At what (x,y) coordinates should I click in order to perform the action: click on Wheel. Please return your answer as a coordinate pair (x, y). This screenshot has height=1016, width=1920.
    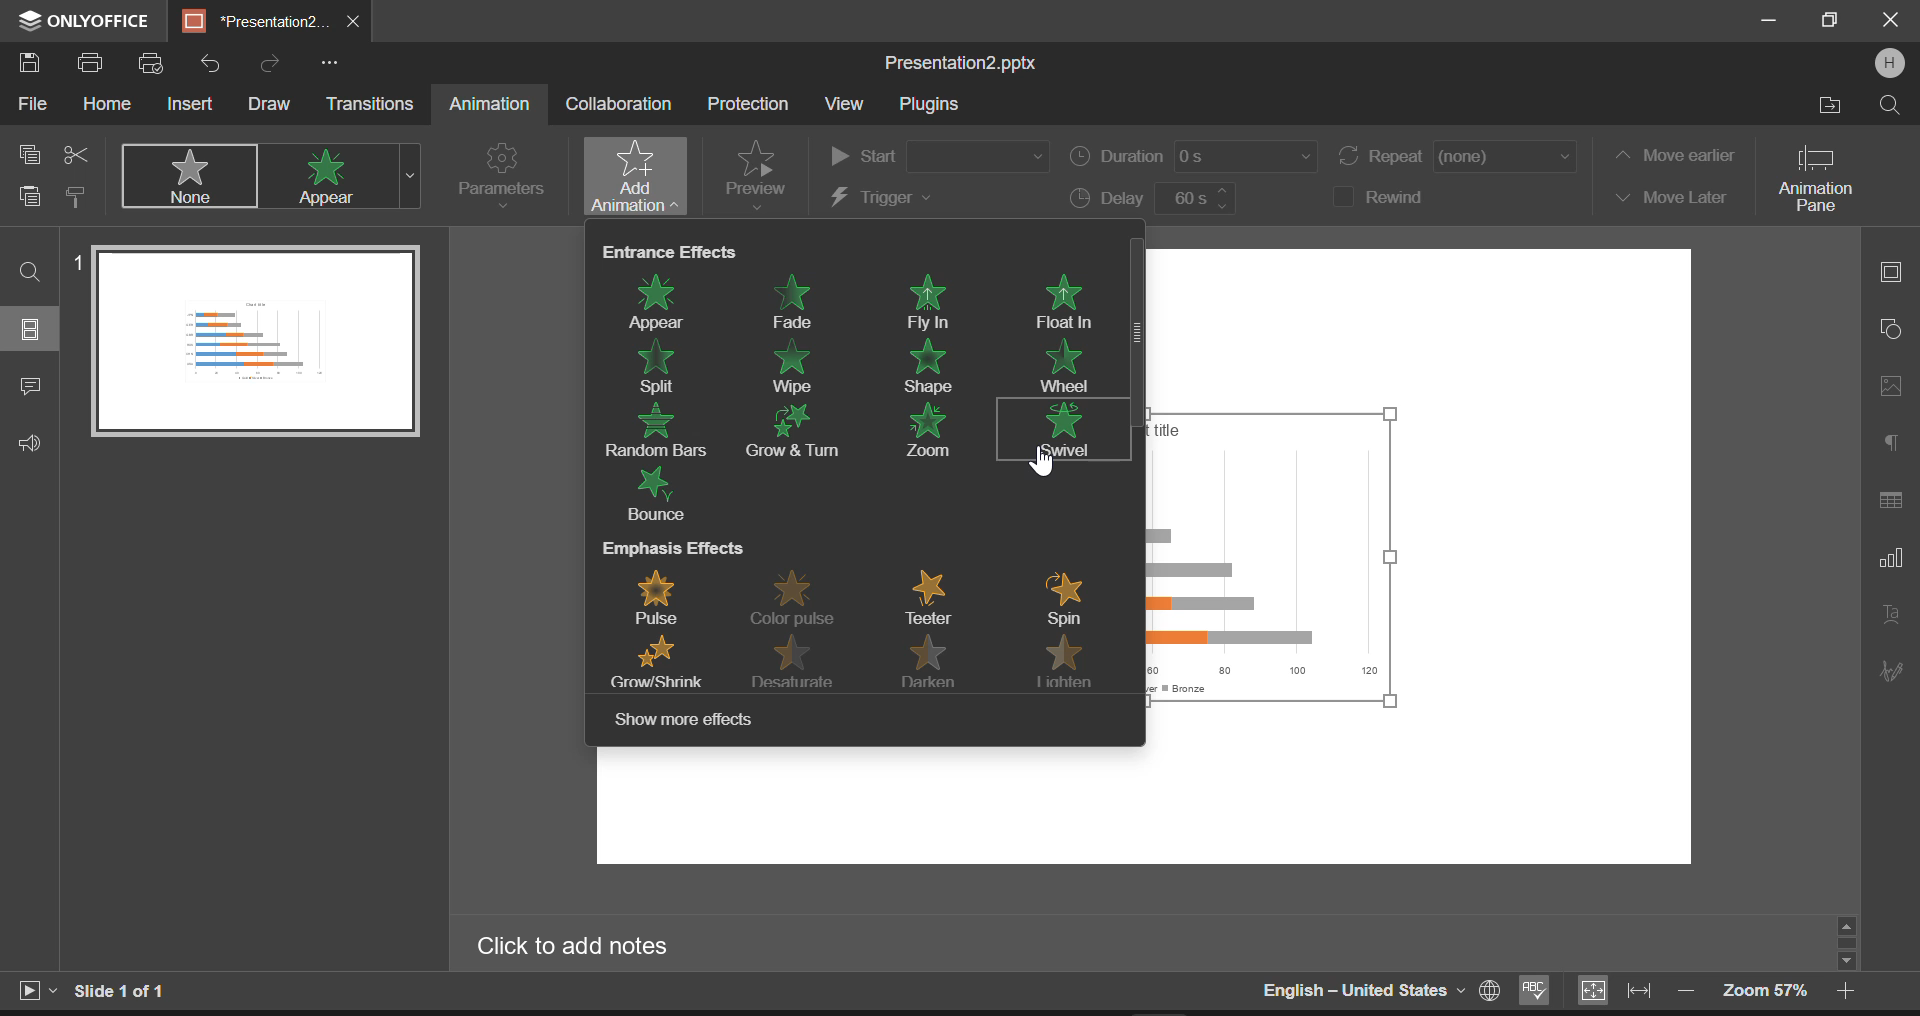
    Looking at the image, I should click on (1064, 365).